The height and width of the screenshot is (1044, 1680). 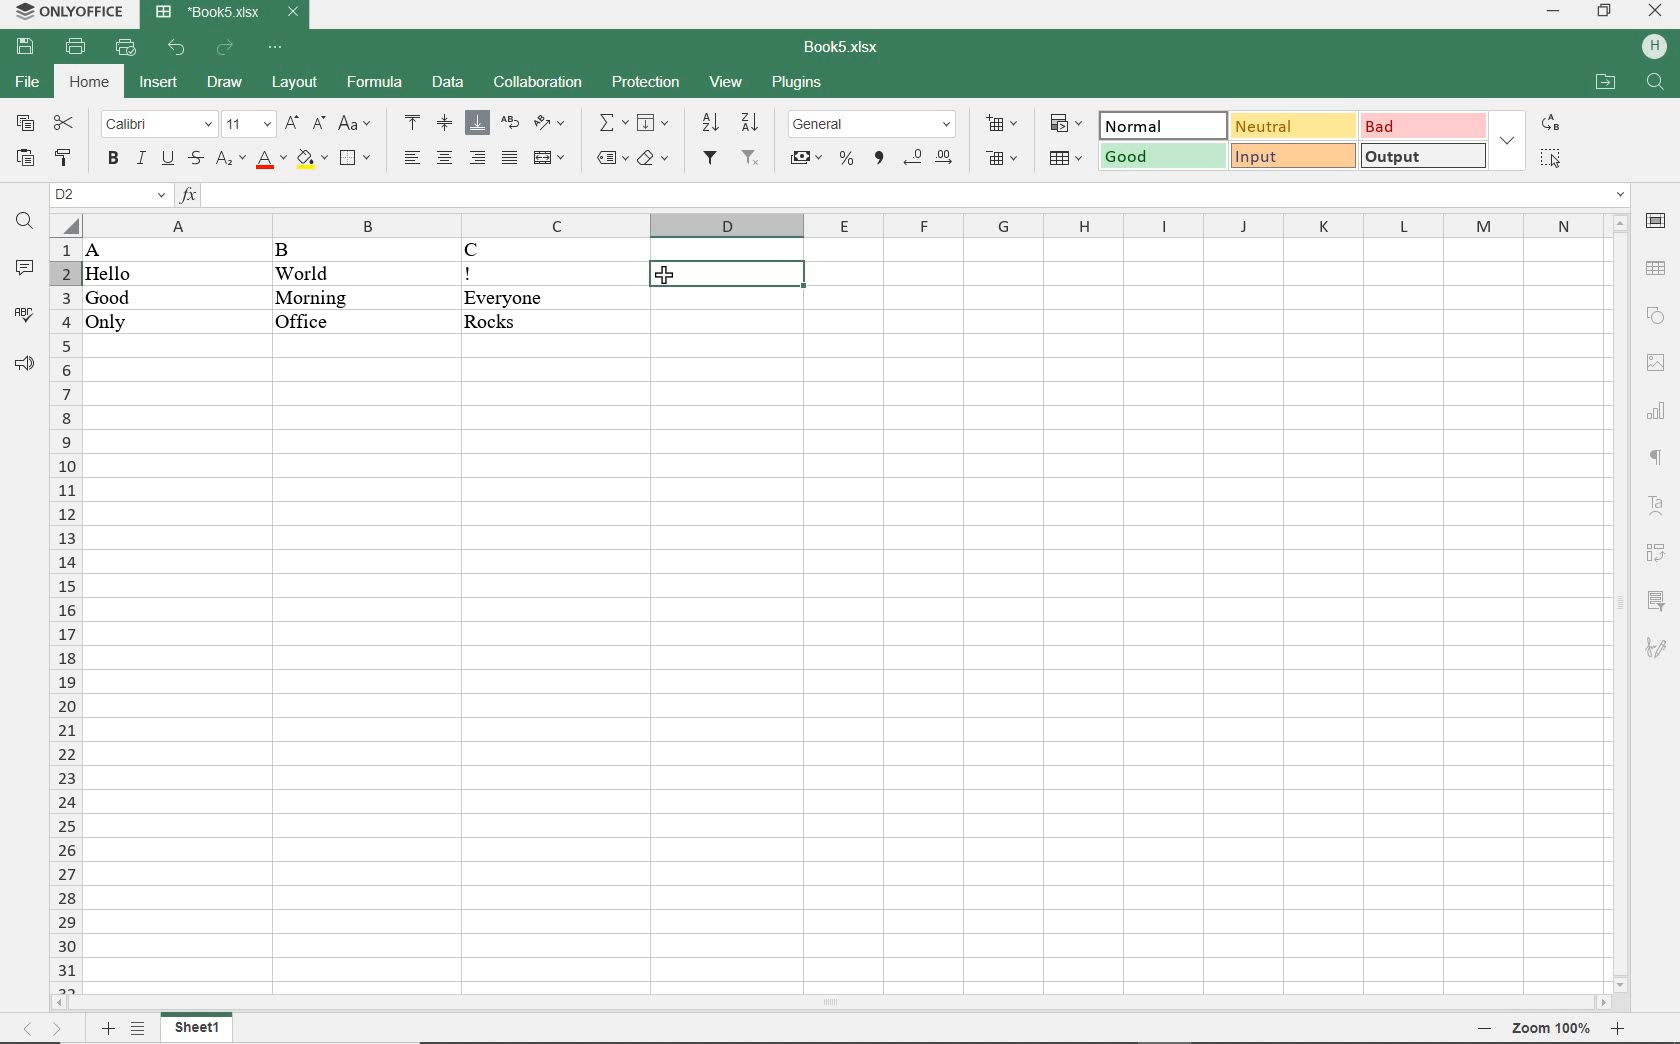 What do you see at coordinates (1658, 644) in the screenshot?
I see `signature` at bounding box center [1658, 644].